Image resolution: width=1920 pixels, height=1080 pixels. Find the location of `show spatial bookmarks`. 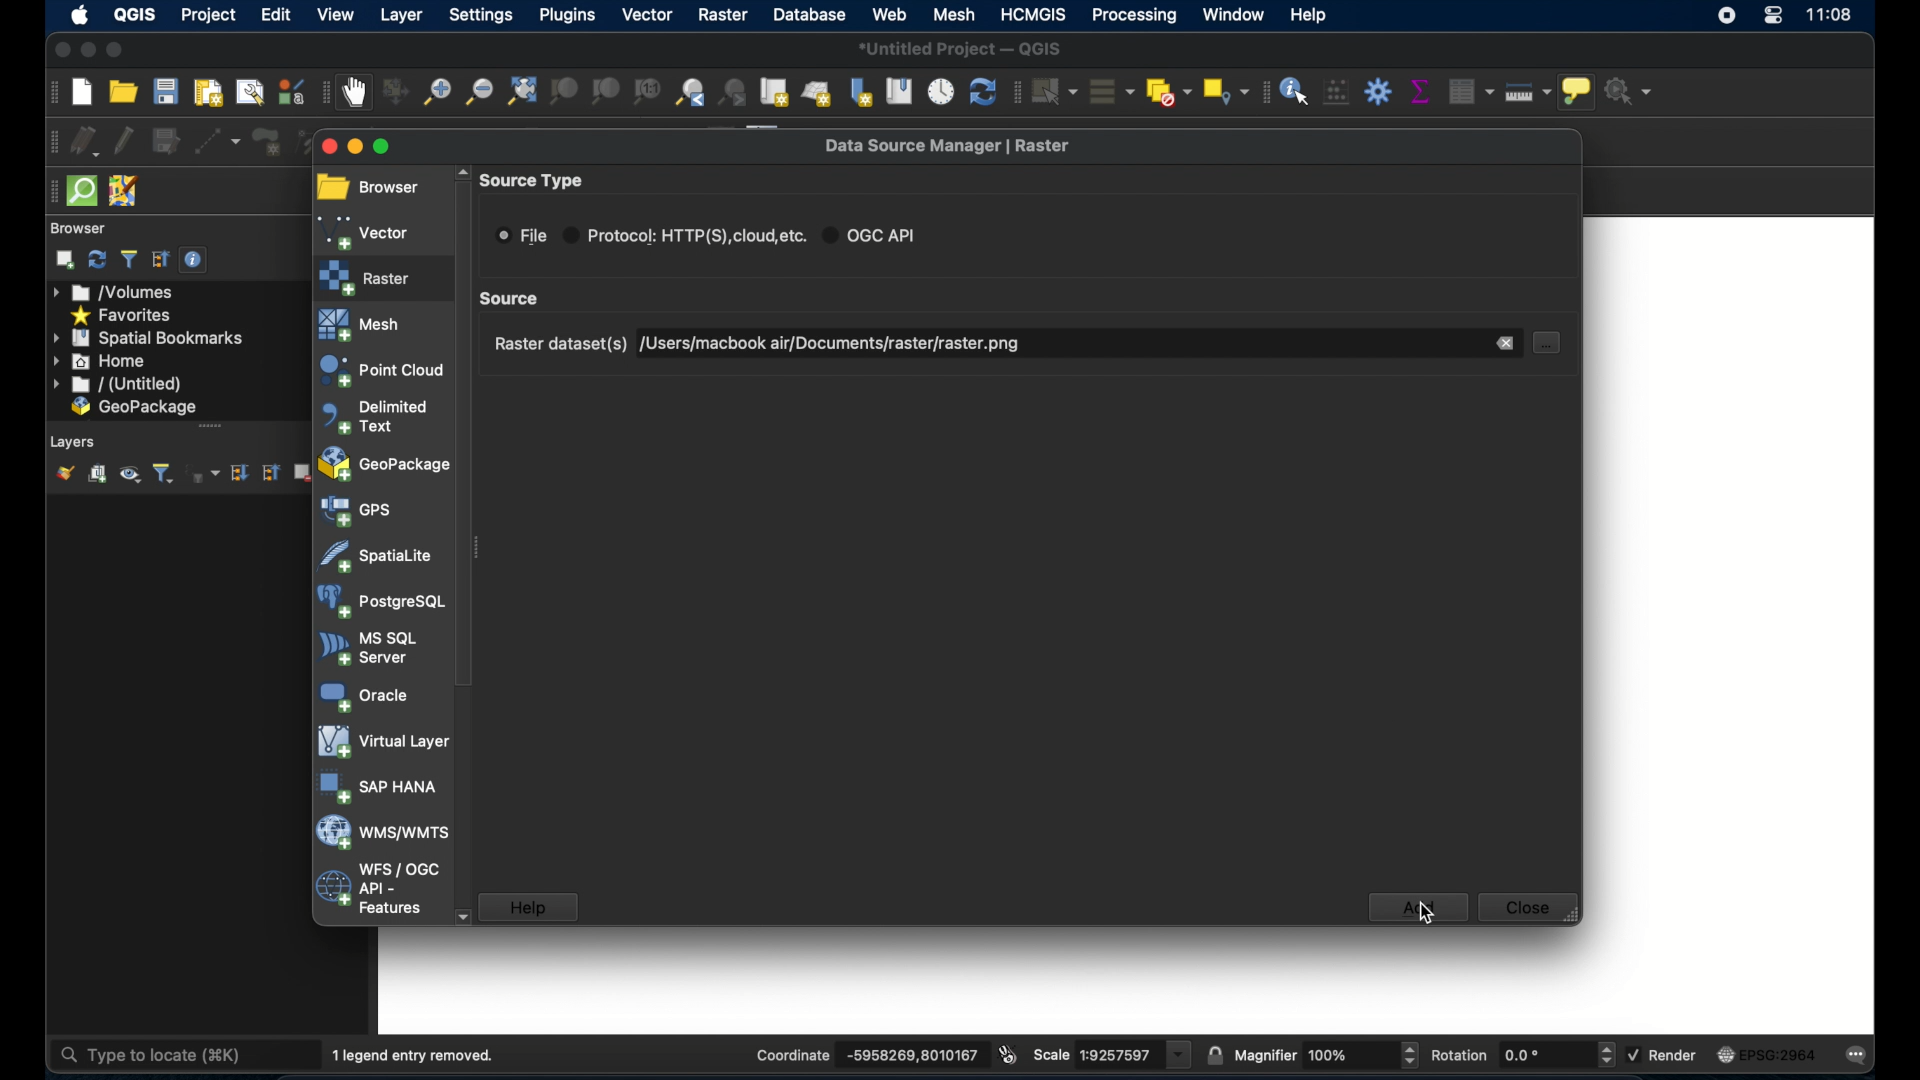

show spatial bookmarks is located at coordinates (898, 91).